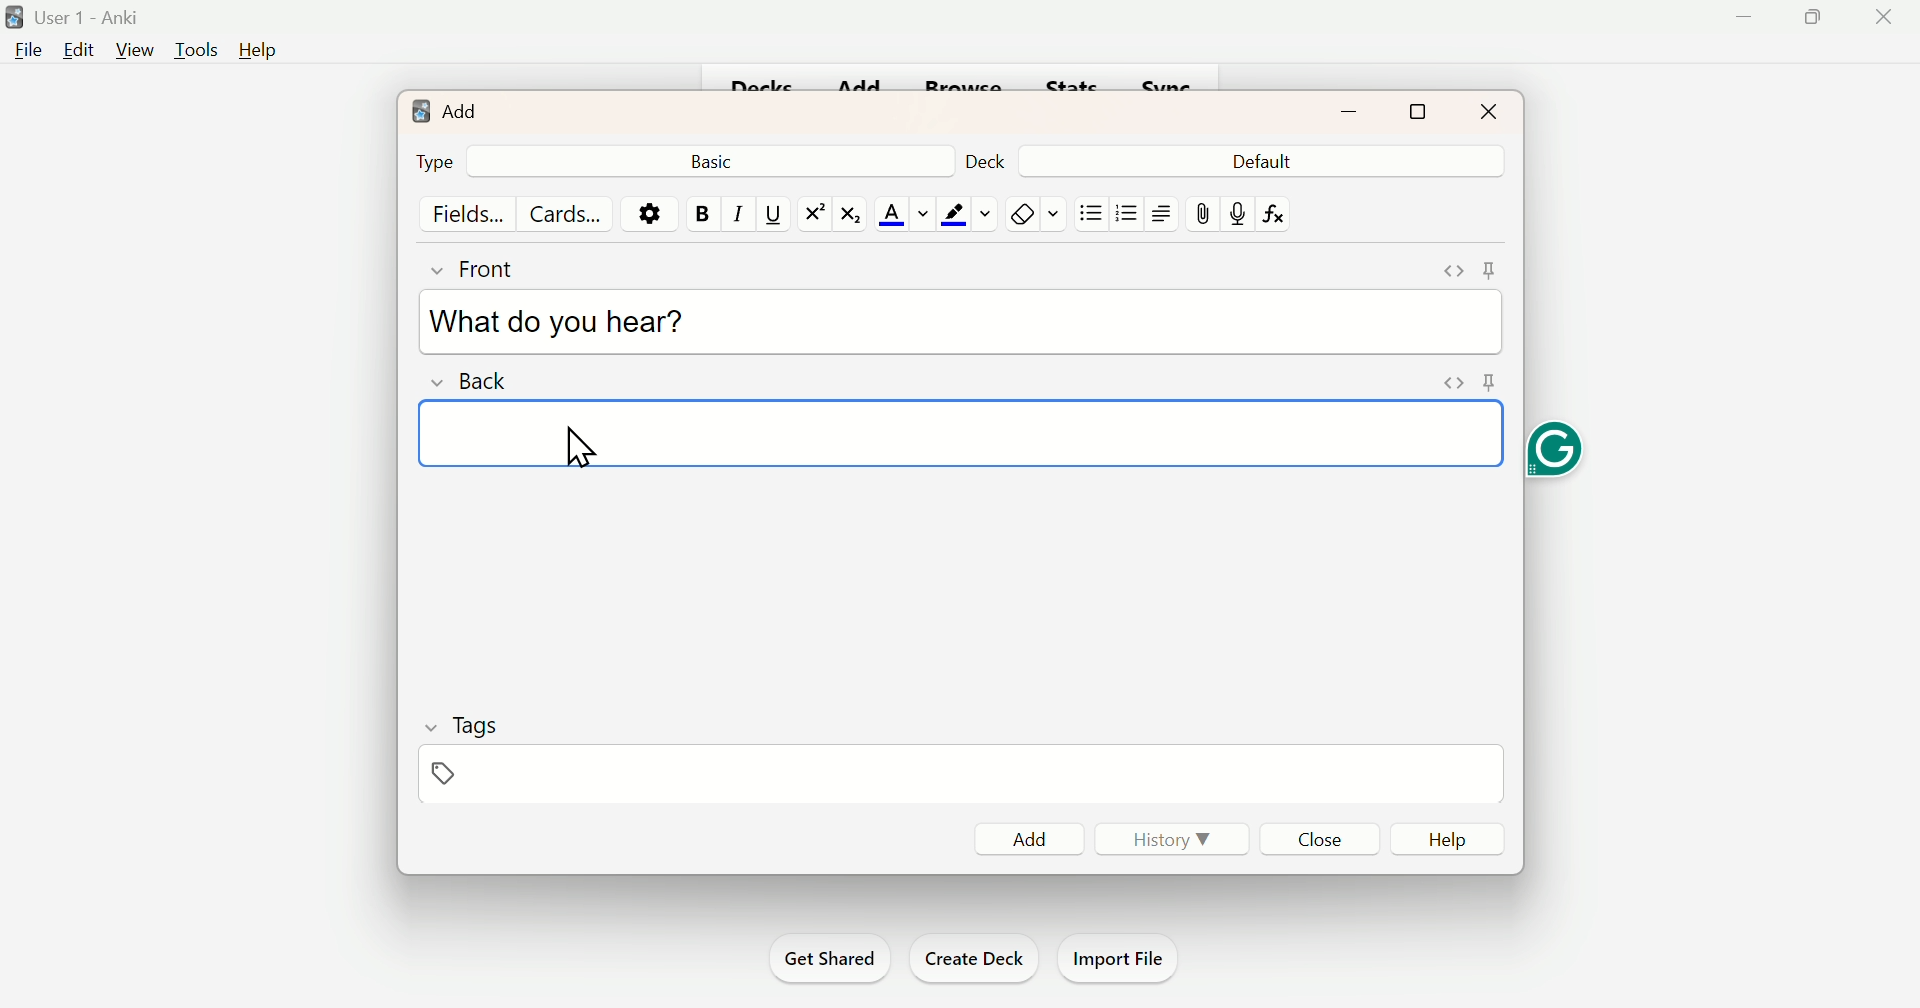  Describe the element at coordinates (1259, 162) in the screenshot. I see `Default` at that location.